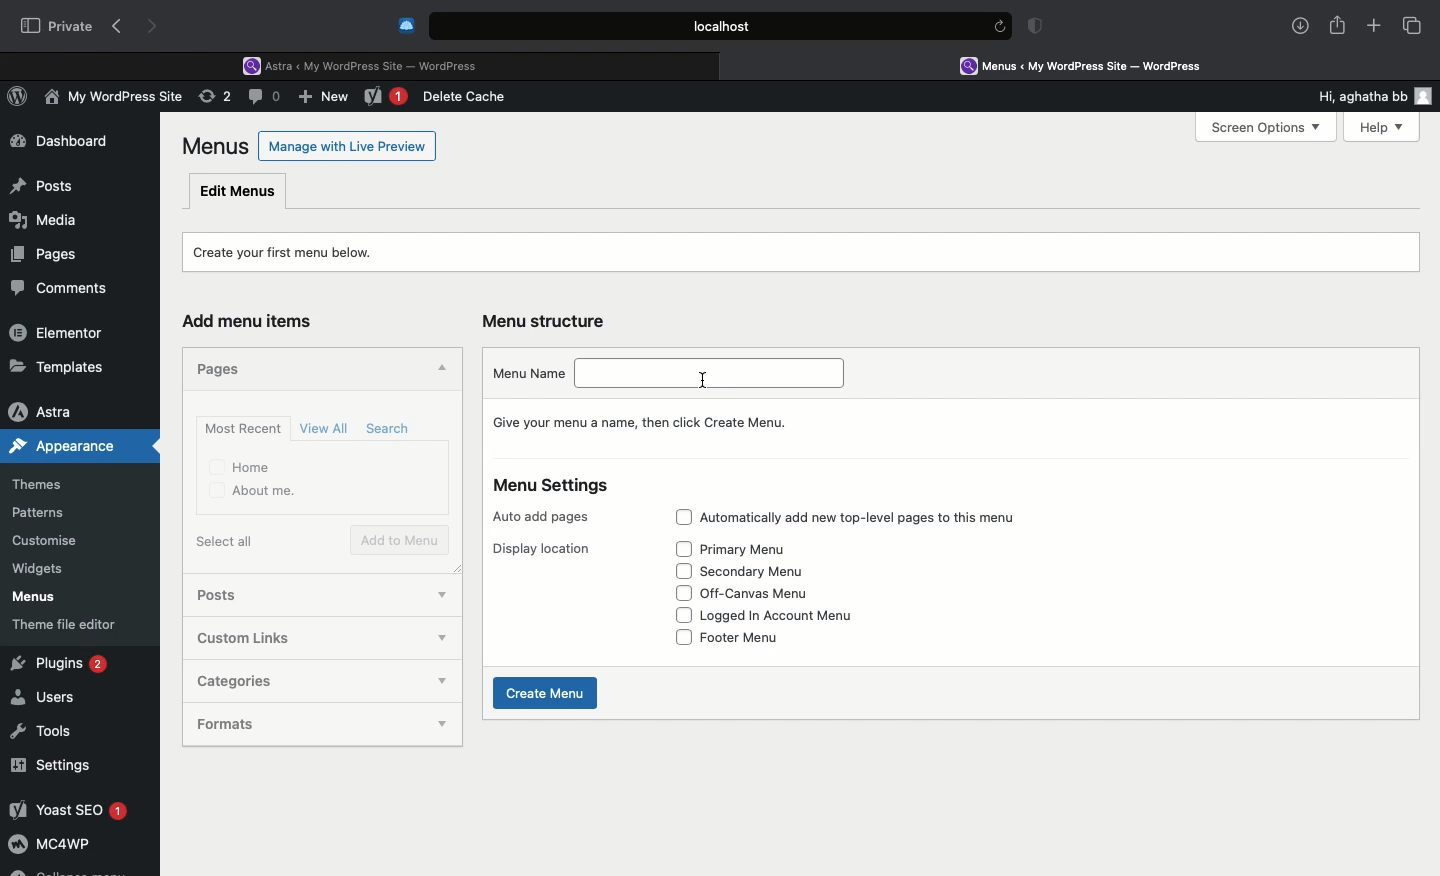 The height and width of the screenshot is (876, 1440). What do you see at coordinates (40, 569) in the screenshot?
I see `Widgets` at bounding box center [40, 569].